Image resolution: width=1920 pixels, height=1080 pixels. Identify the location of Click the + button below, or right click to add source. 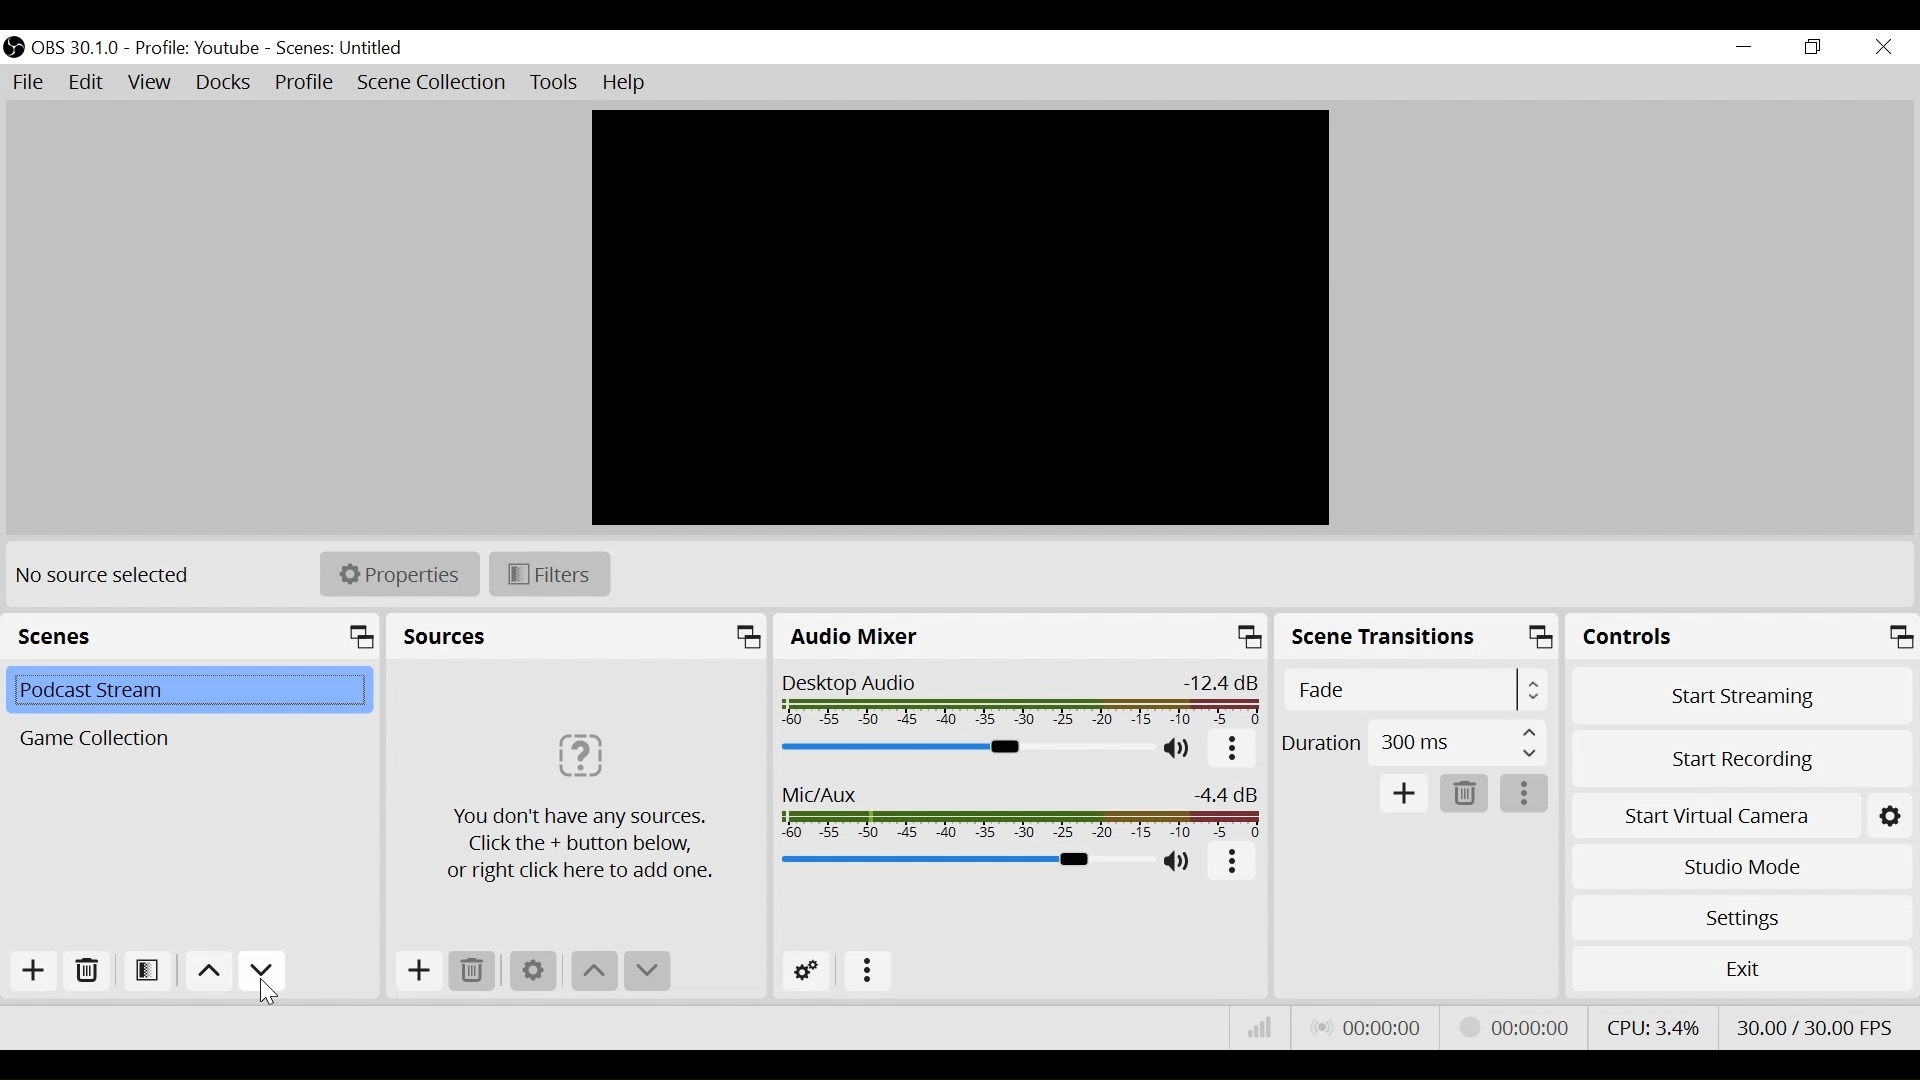
(588, 792).